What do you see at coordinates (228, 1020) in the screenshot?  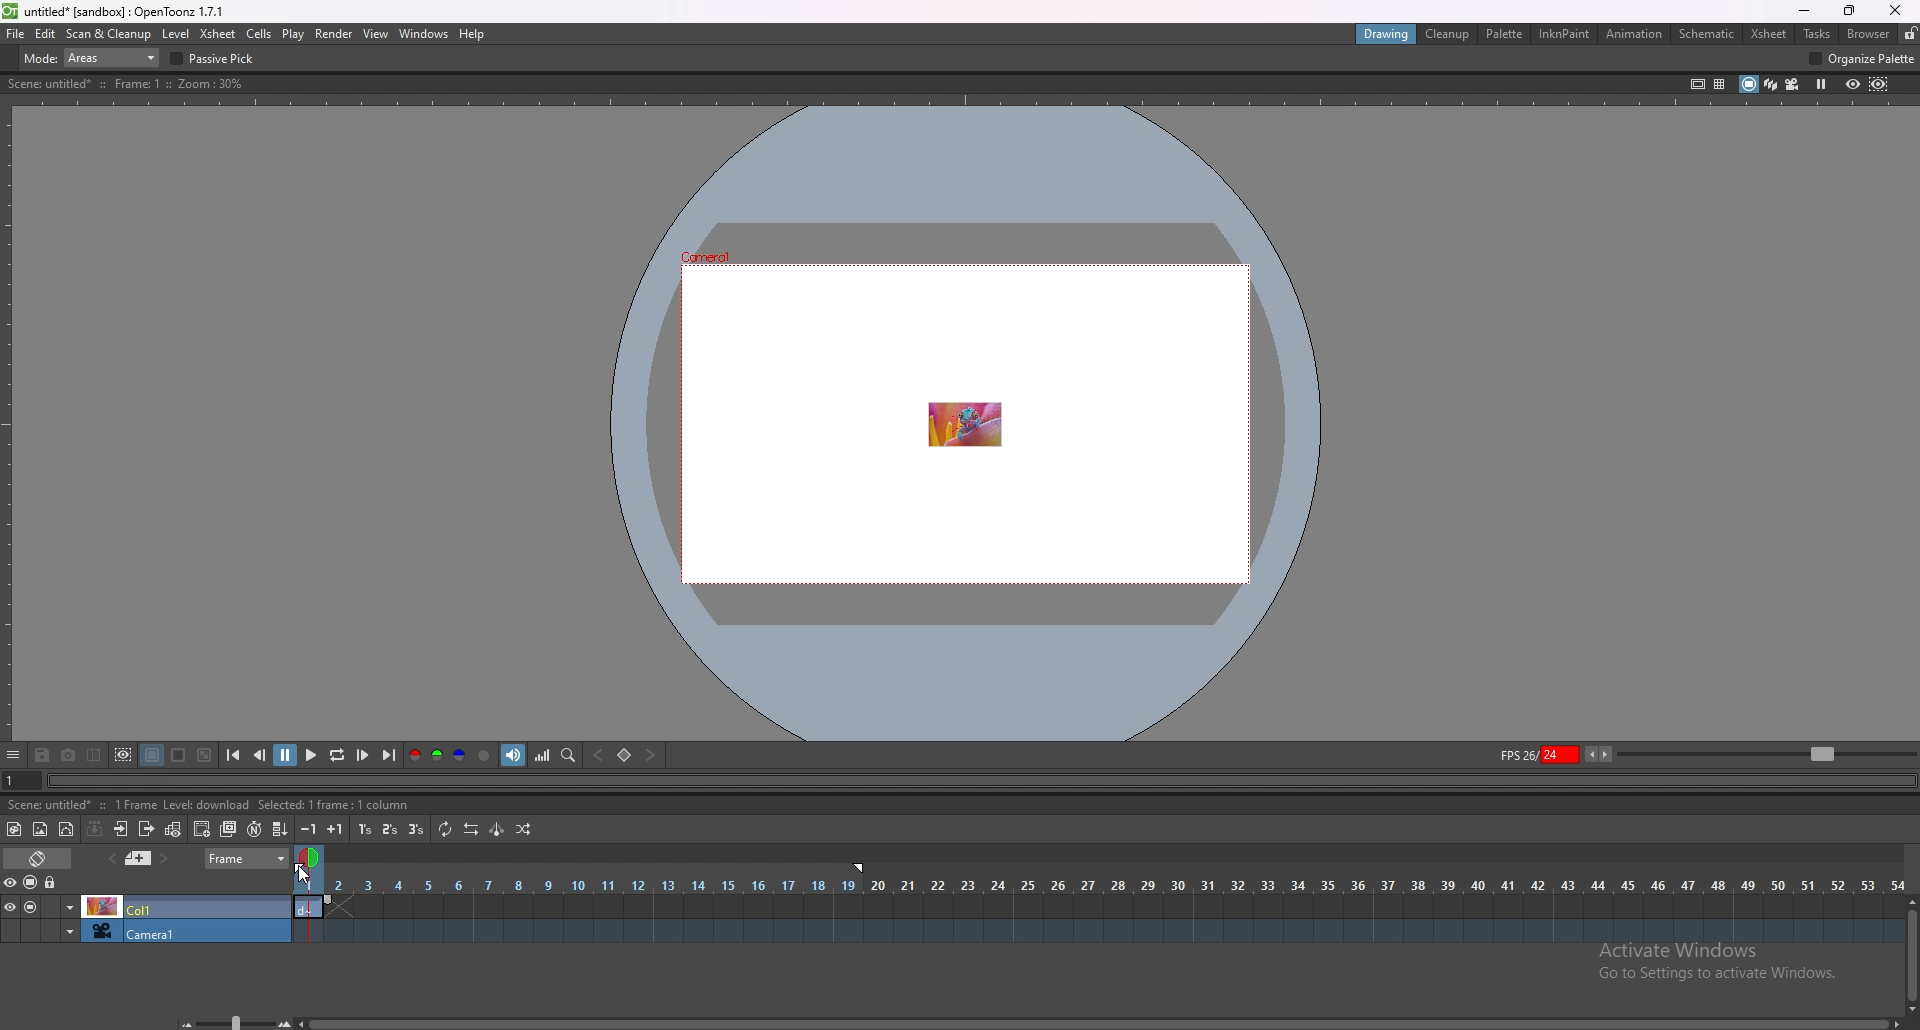 I see `zoom` at bounding box center [228, 1020].